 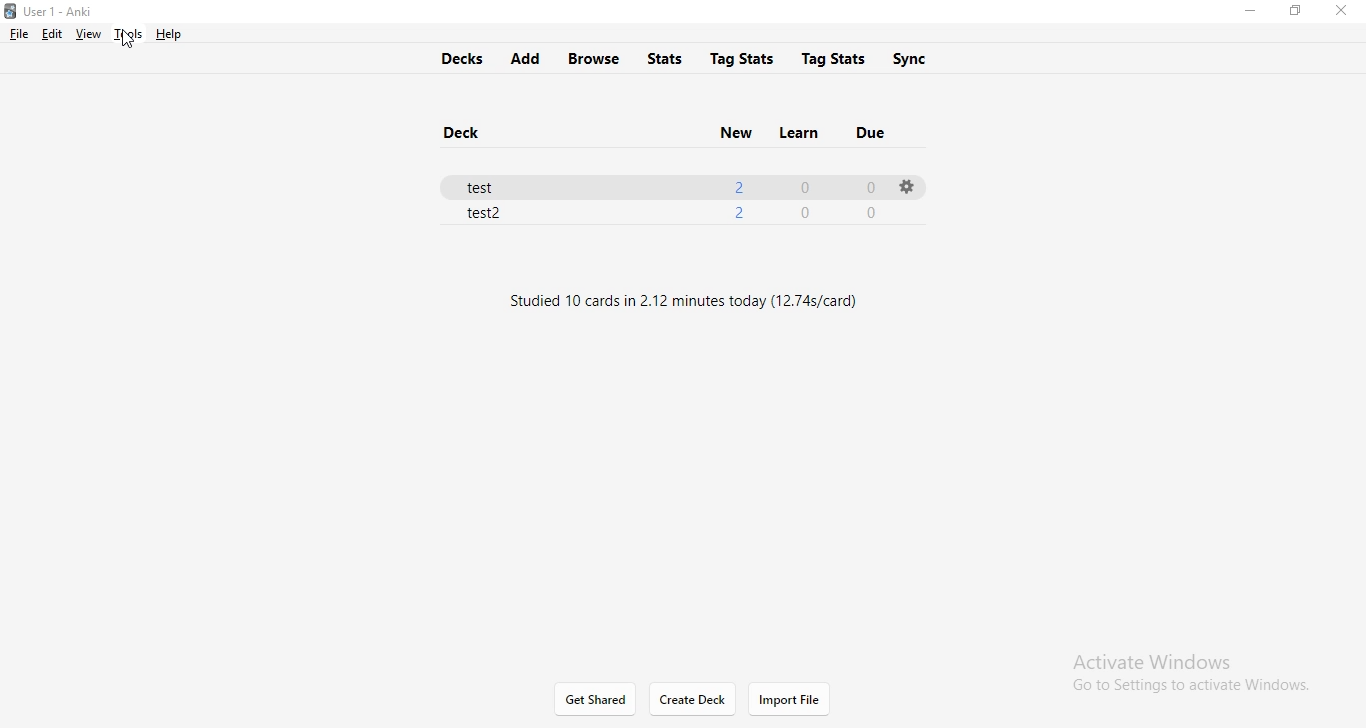 I want to click on close, so click(x=1345, y=11).